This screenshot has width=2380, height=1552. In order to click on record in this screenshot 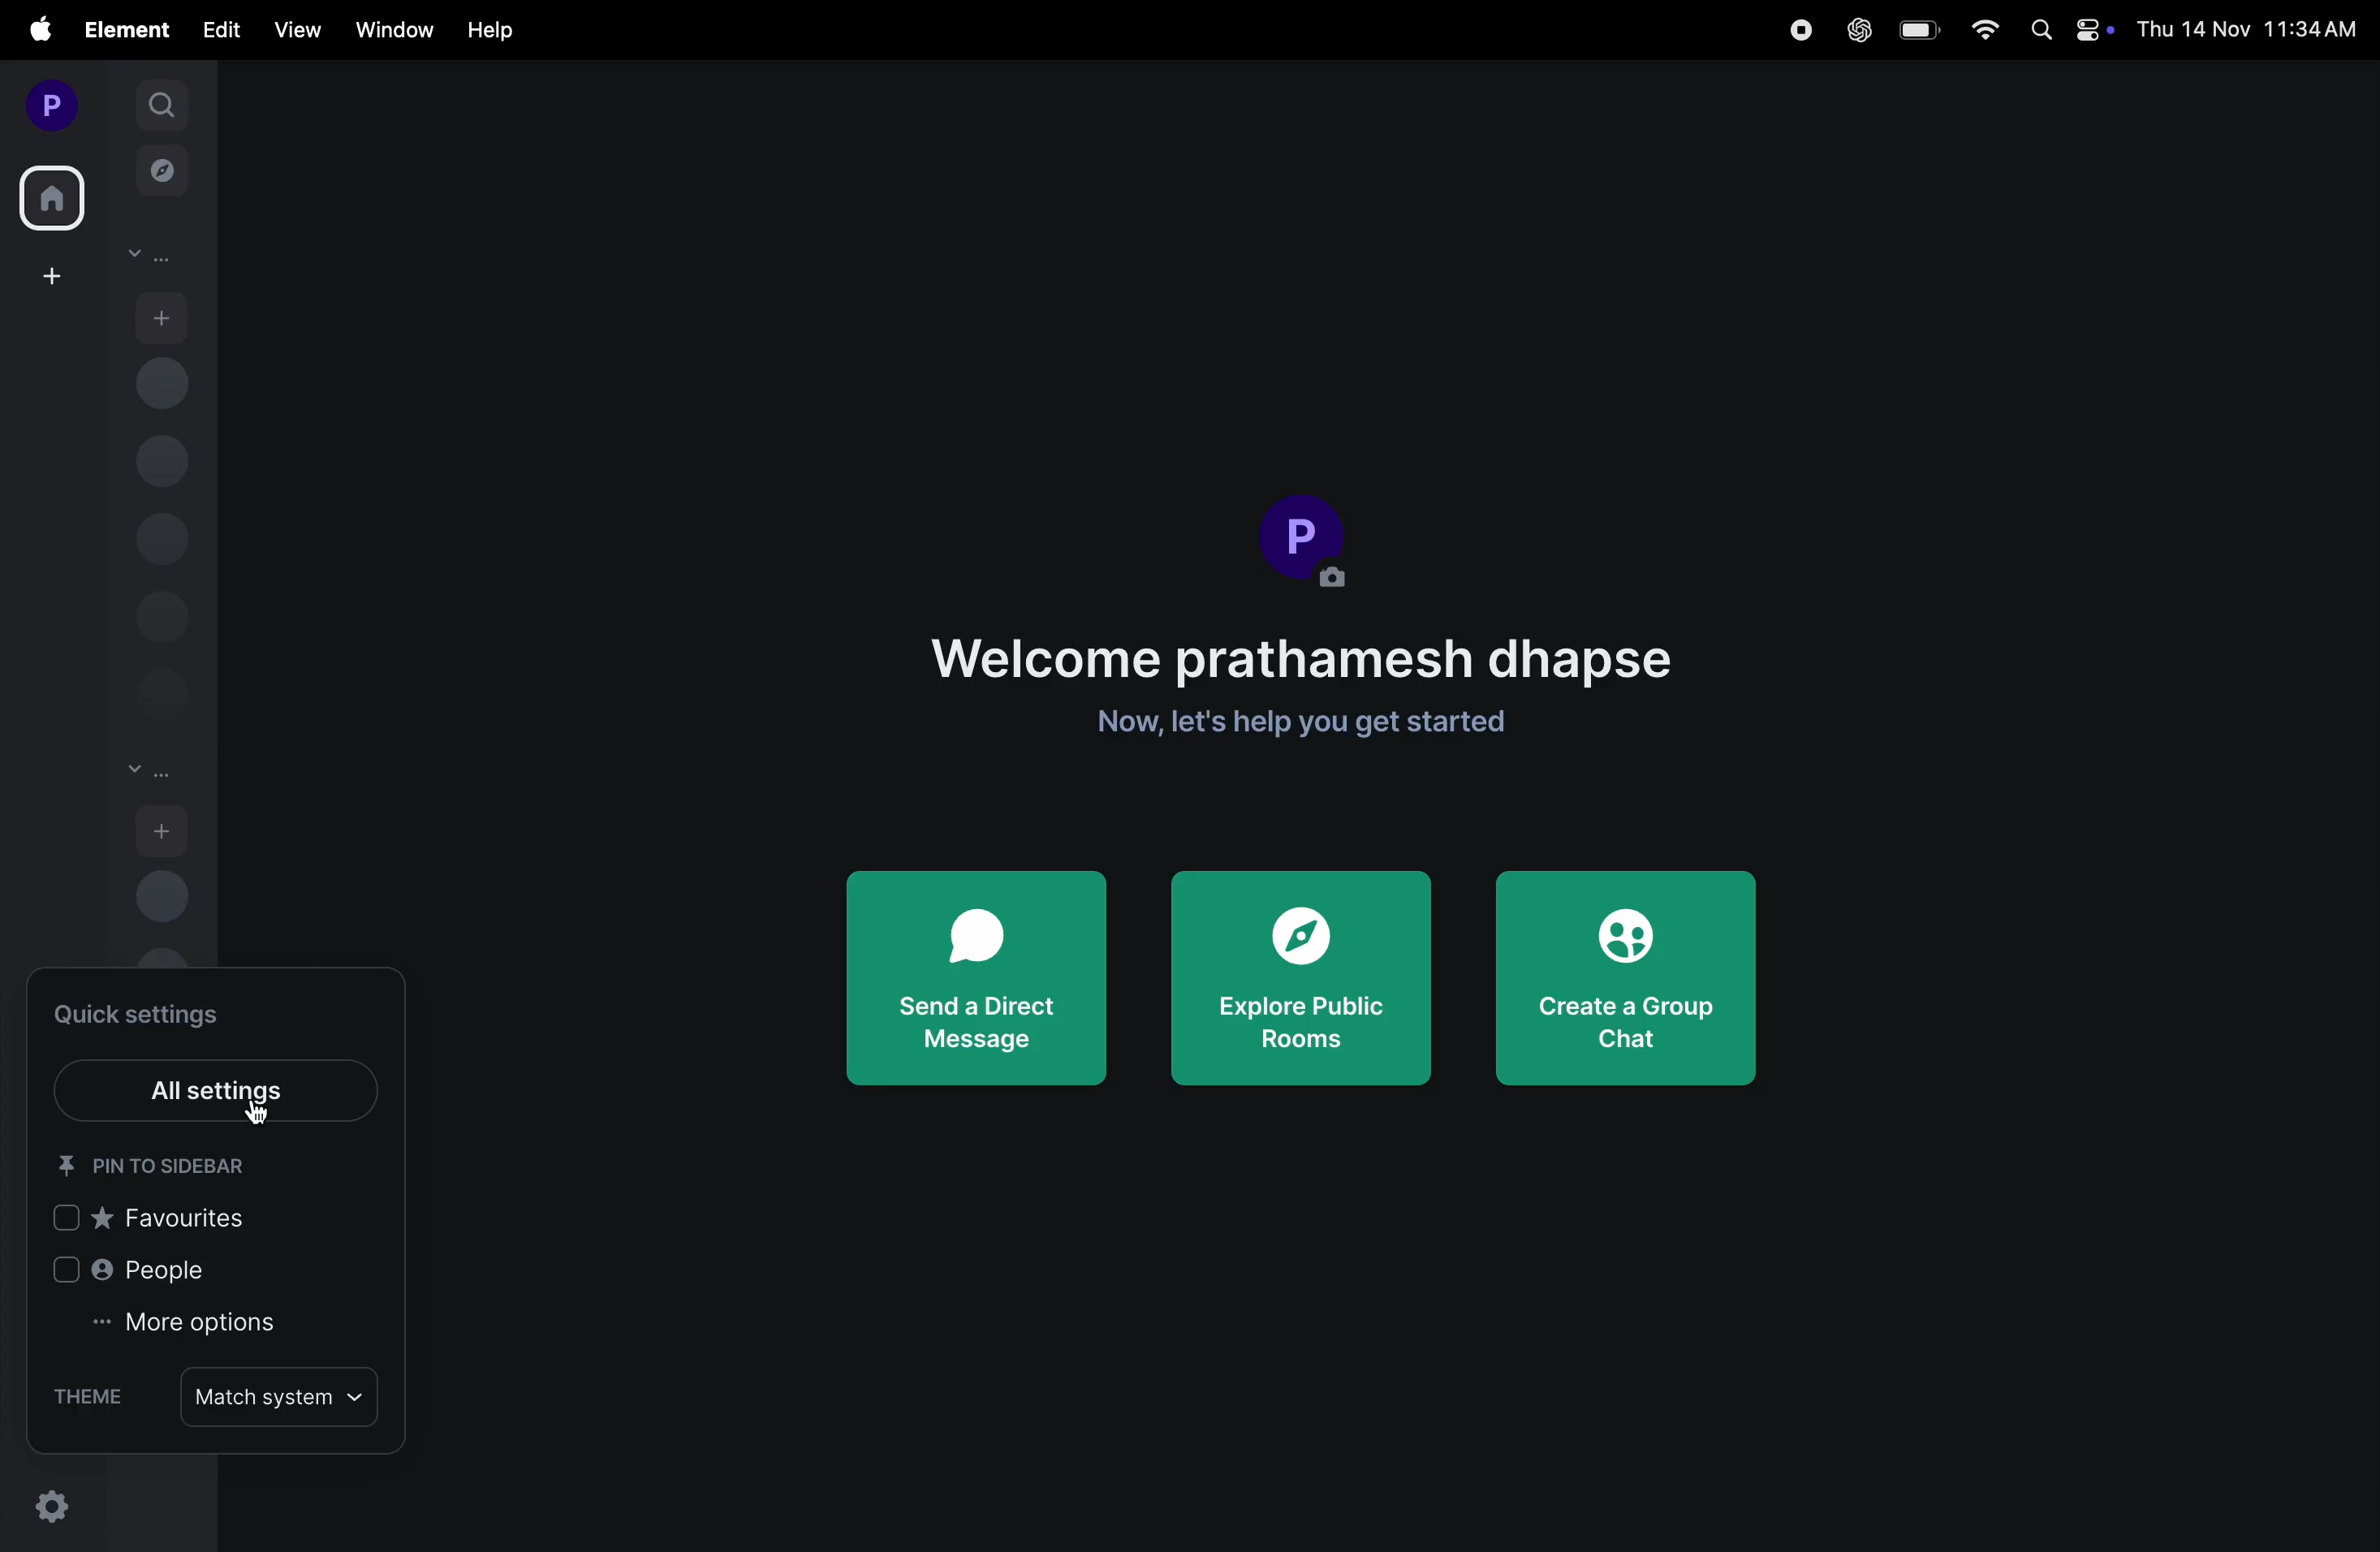, I will do `click(1802, 29)`.